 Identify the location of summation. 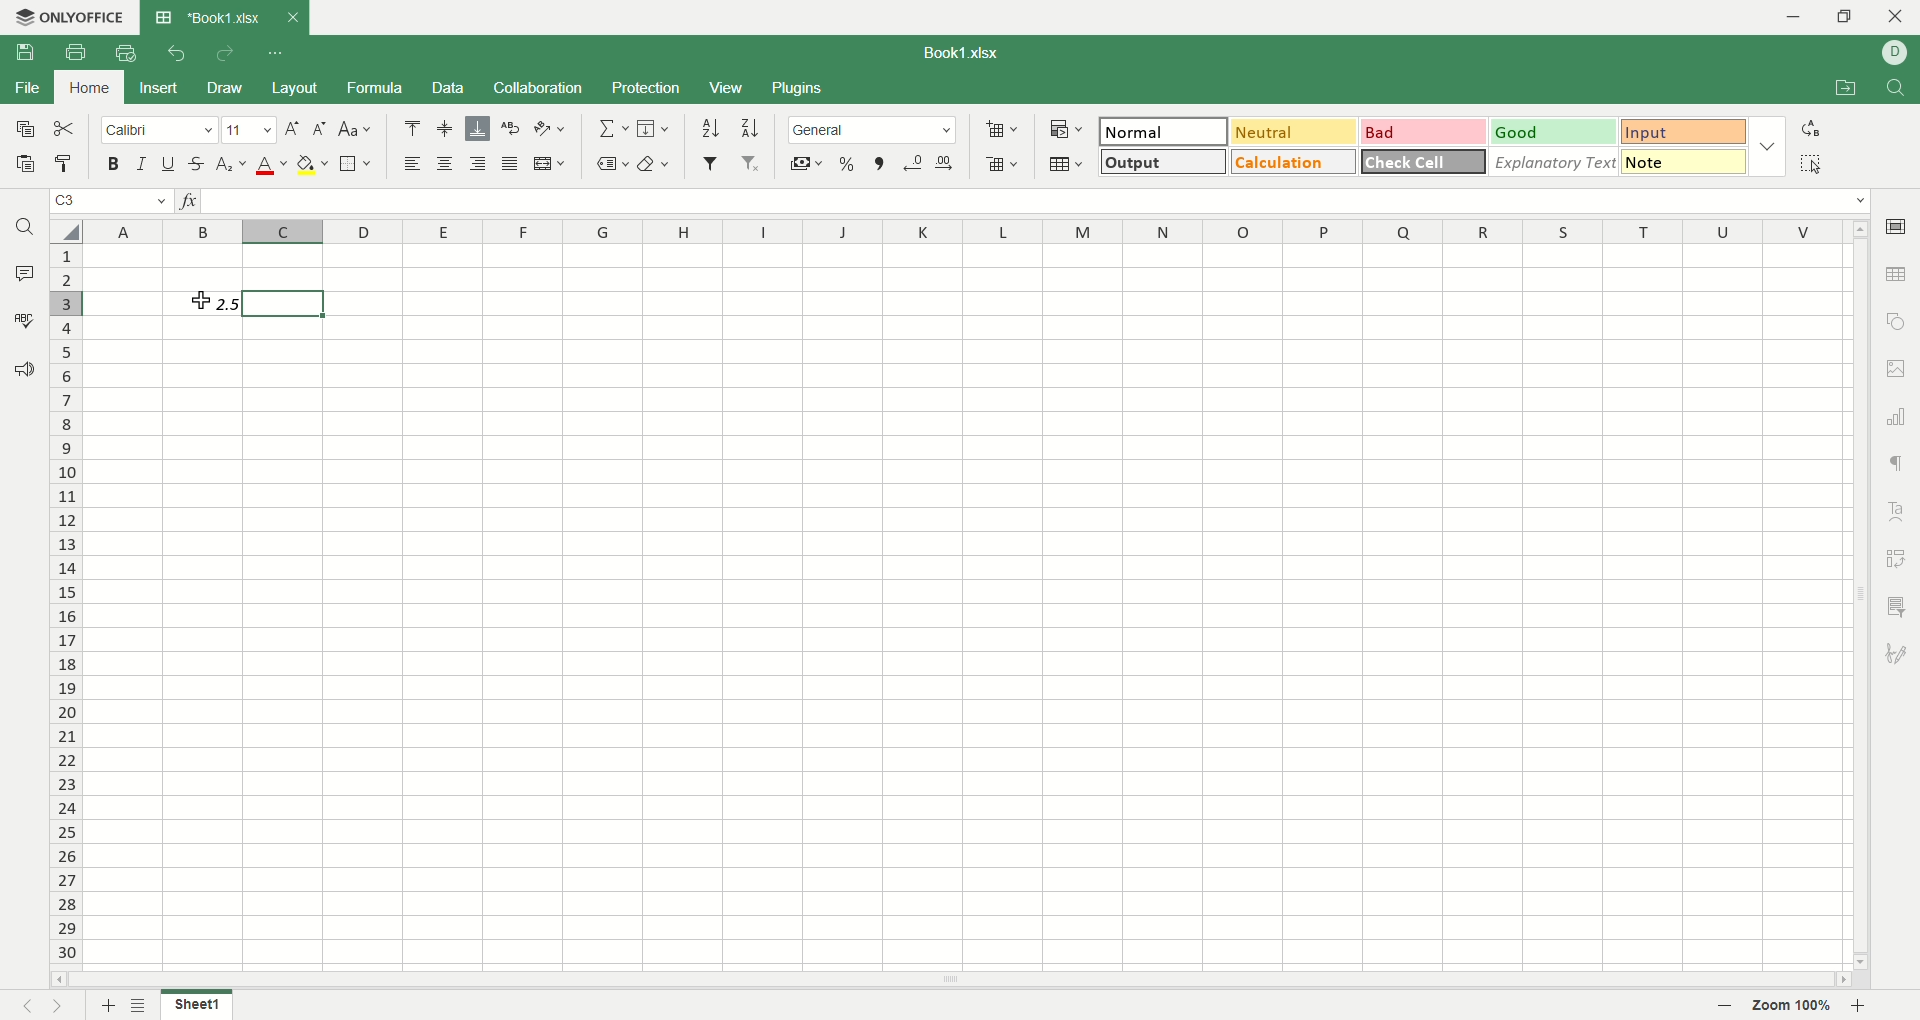
(612, 127).